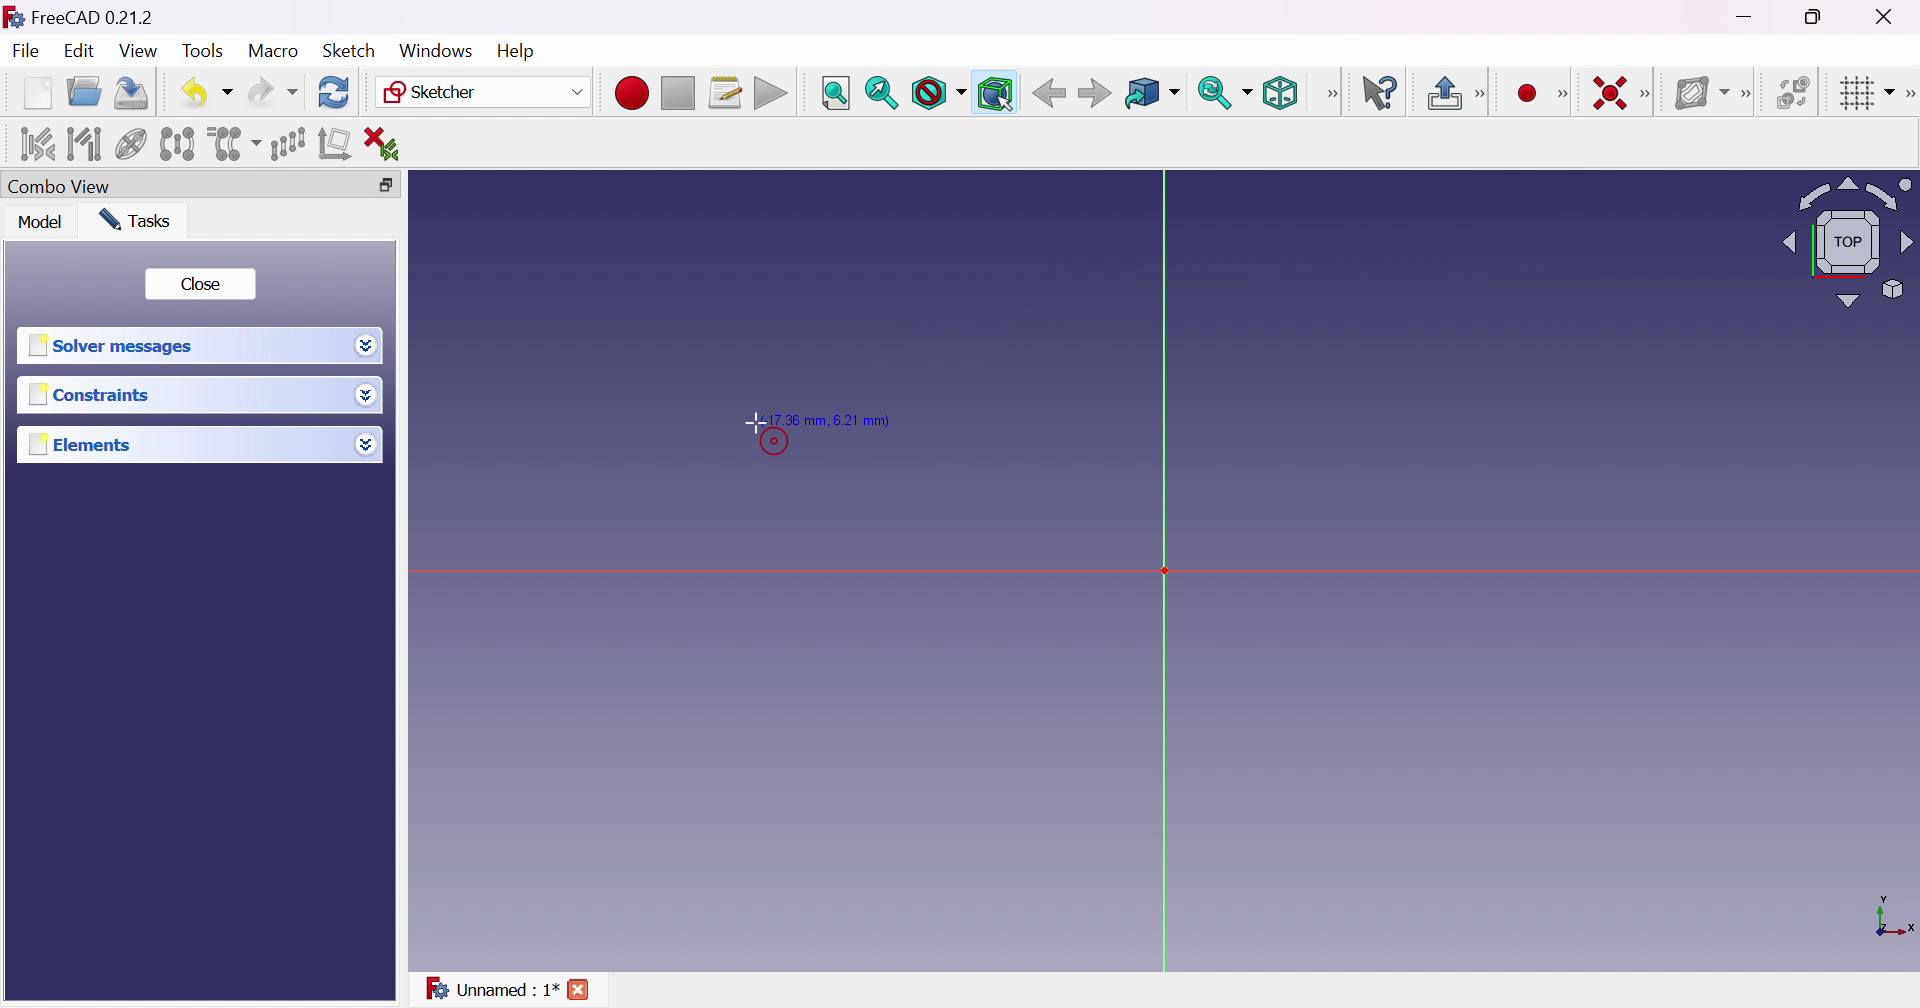 The width and height of the screenshot is (1920, 1008). I want to click on [Sketcher edit model], so click(1483, 91).